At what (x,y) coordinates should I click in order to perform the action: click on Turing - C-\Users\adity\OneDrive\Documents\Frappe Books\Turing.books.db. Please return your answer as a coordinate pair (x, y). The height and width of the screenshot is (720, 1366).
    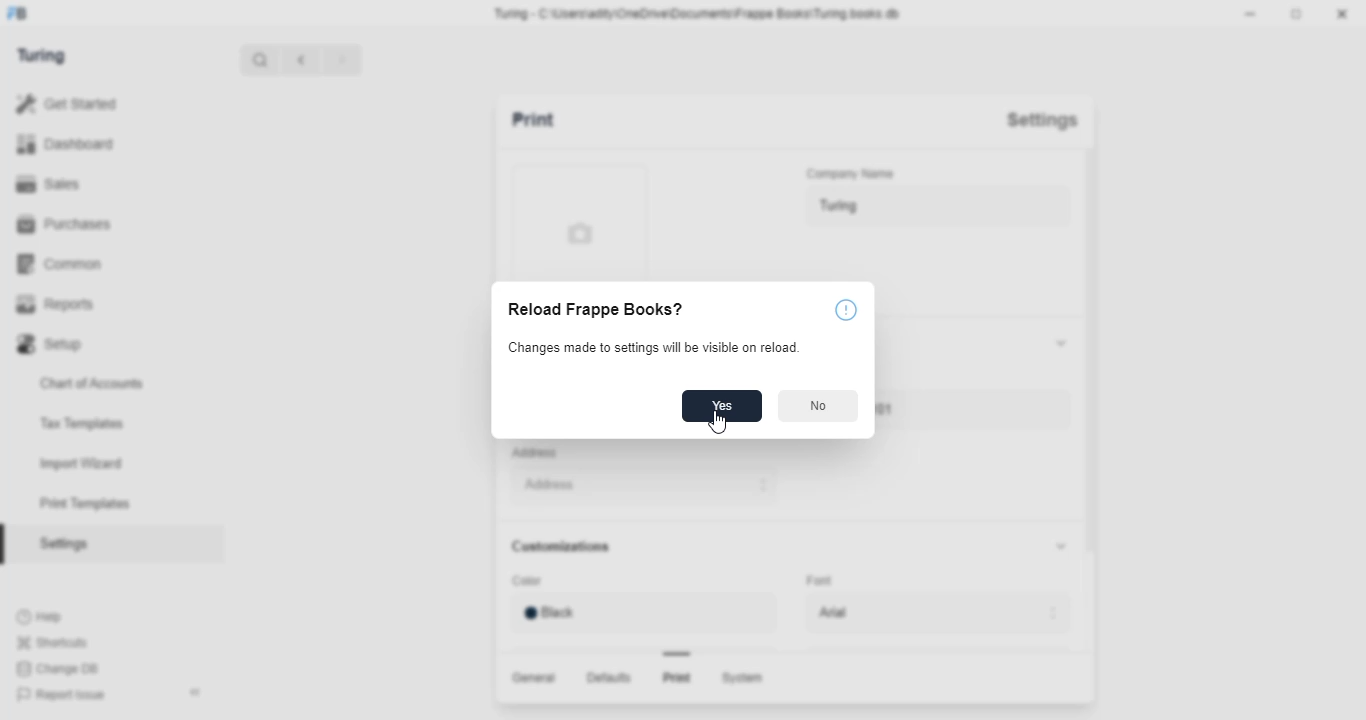
    Looking at the image, I should click on (698, 12).